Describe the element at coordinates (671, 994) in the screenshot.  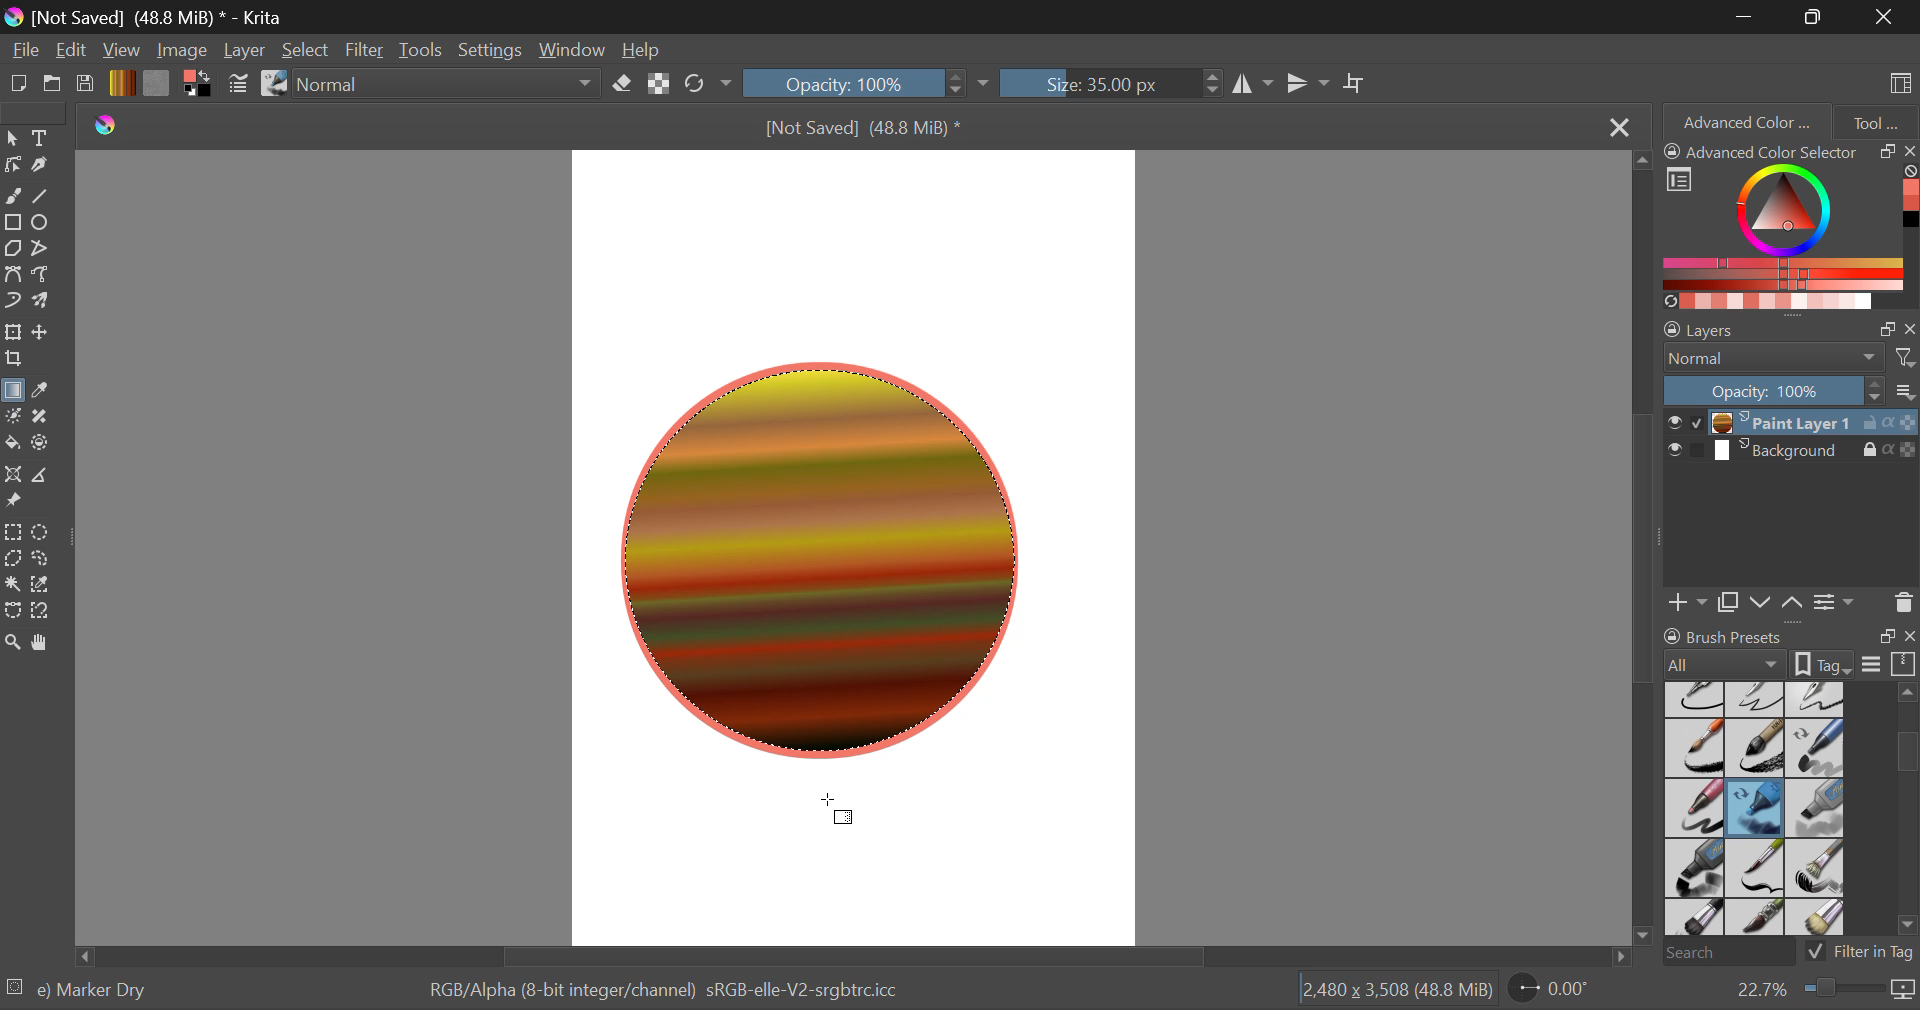
I see `Color Display Info` at that location.